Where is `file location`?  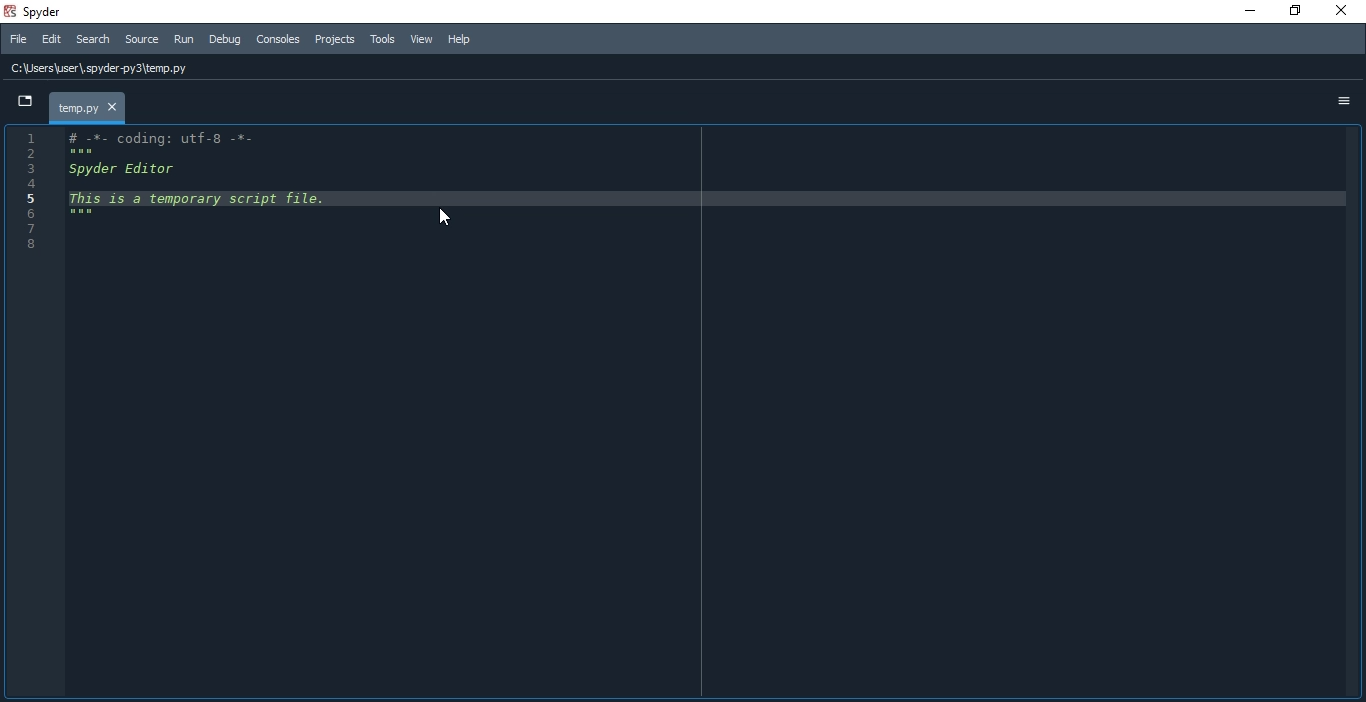 file location is located at coordinates (110, 67).